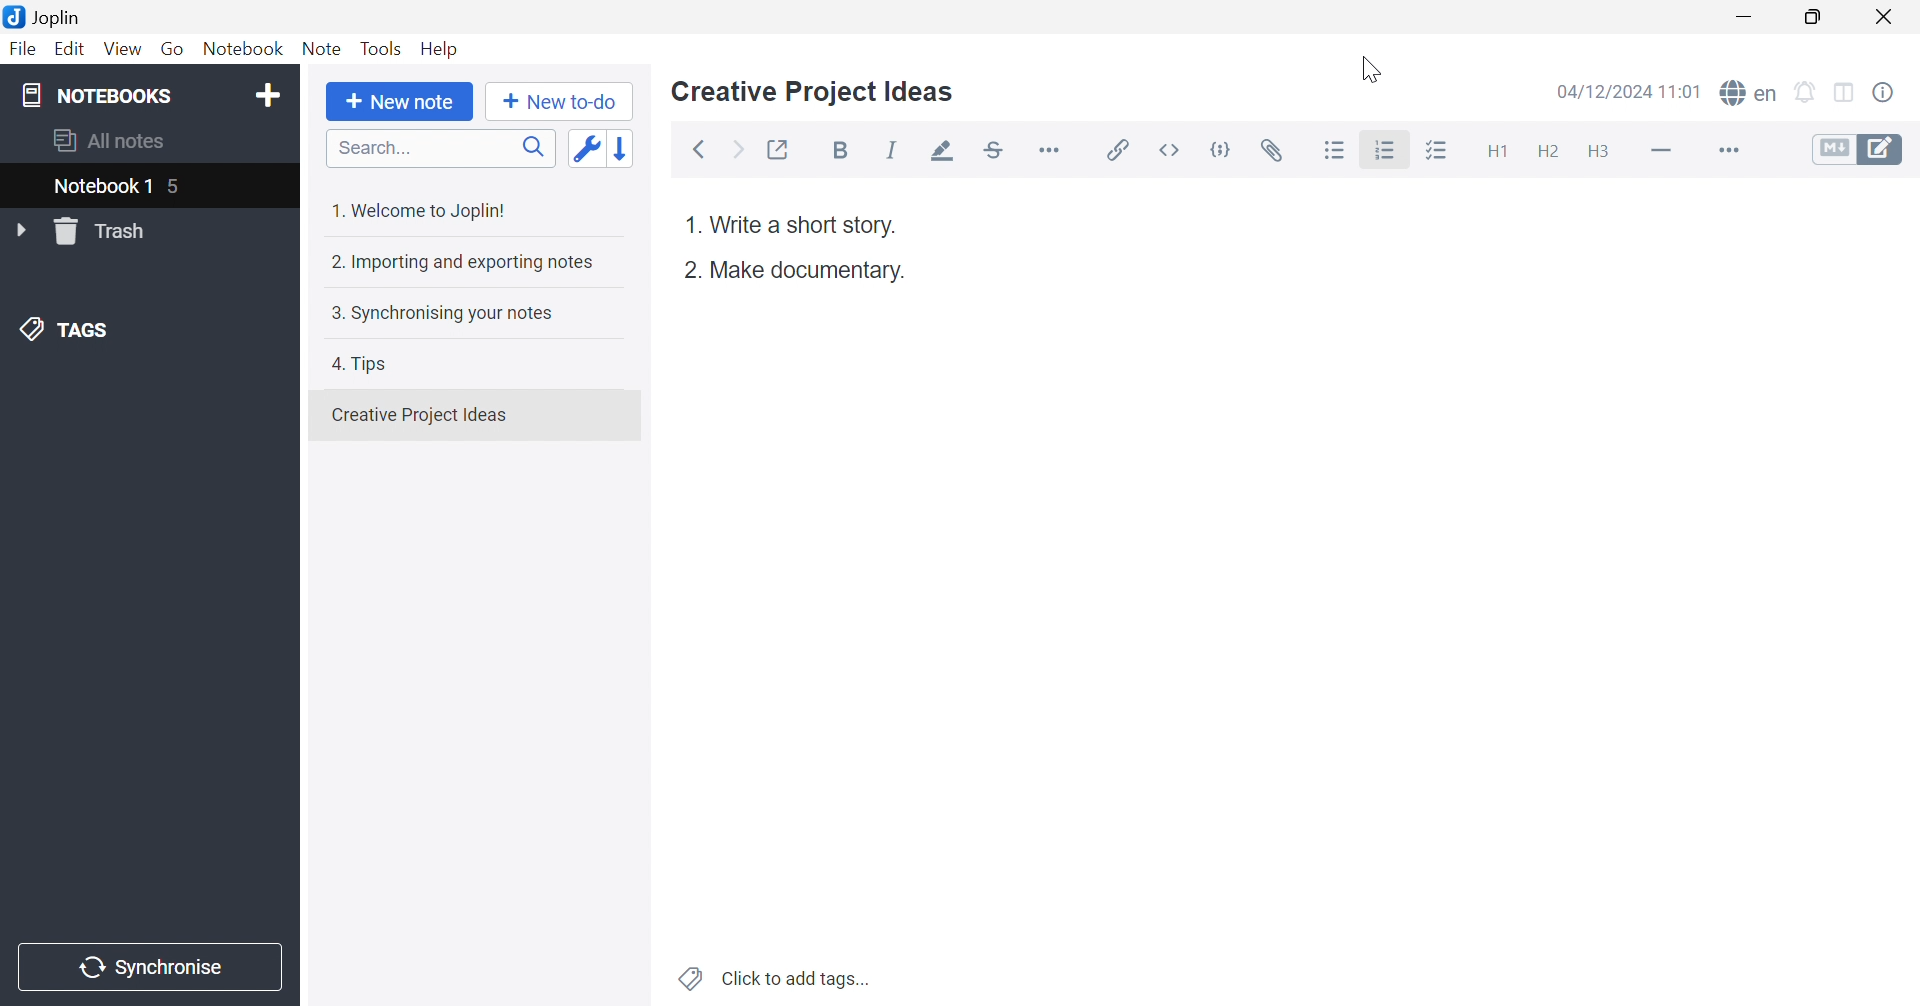  I want to click on Horizontal, so click(1055, 151).